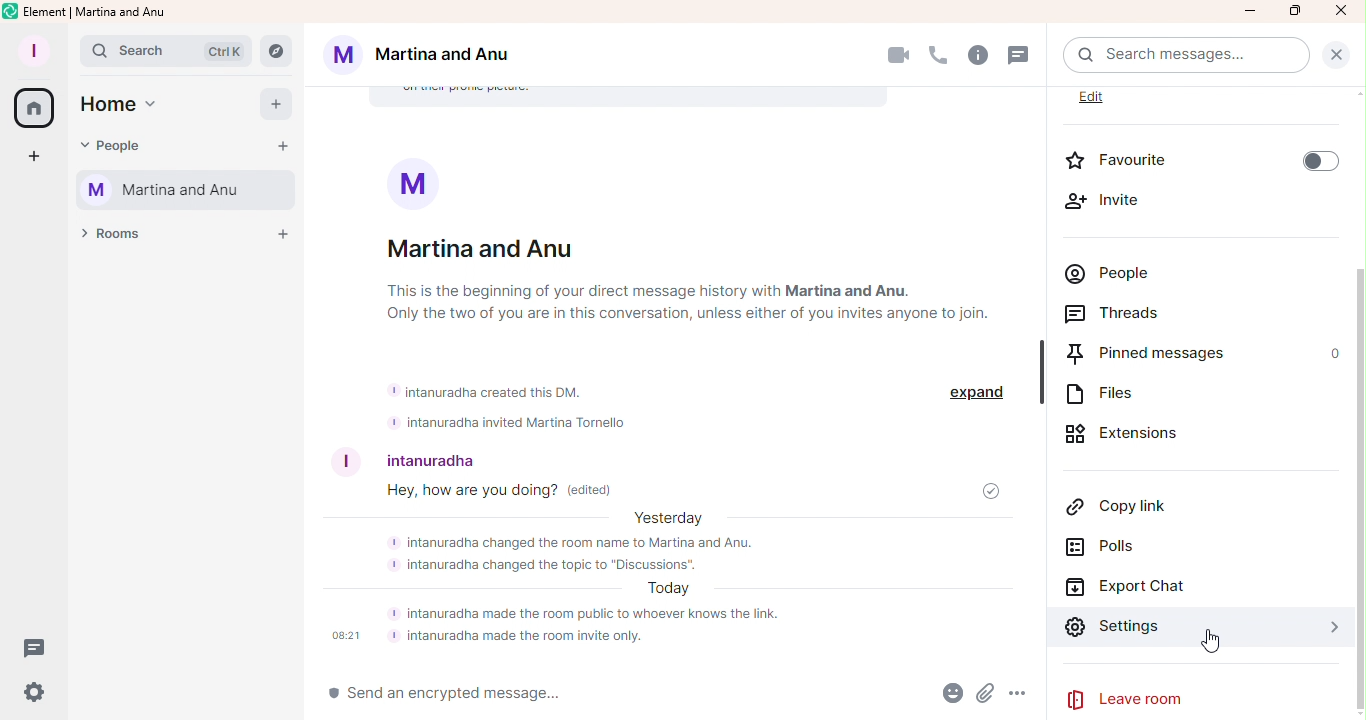  What do you see at coordinates (1124, 201) in the screenshot?
I see `Invite` at bounding box center [1124, 201].